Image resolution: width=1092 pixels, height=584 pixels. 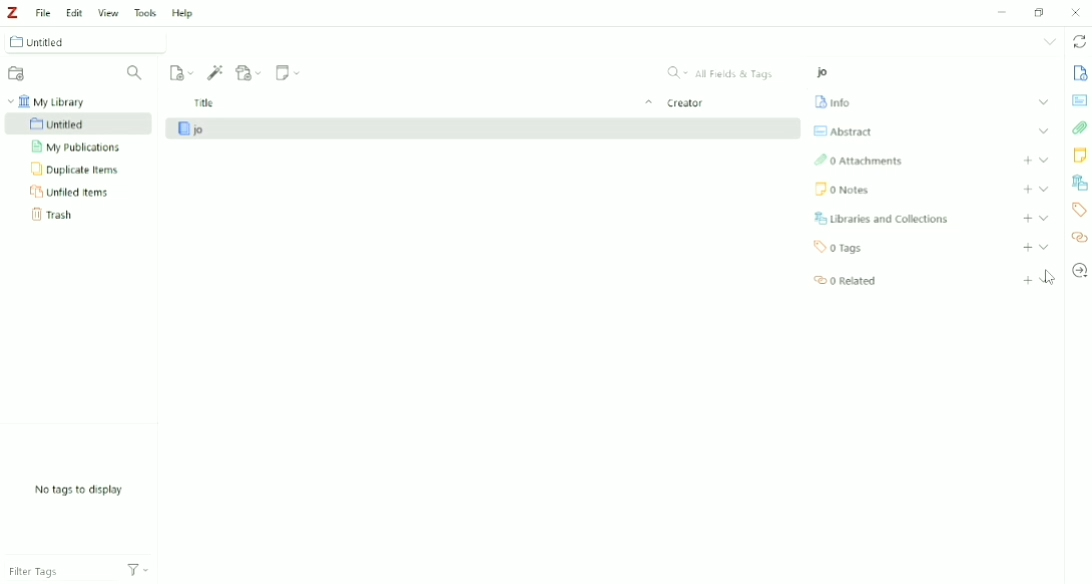 What do you see at coordinates (1080, 271) in the screenshot?
I see `Locate` at bounding box center [1080, 271].